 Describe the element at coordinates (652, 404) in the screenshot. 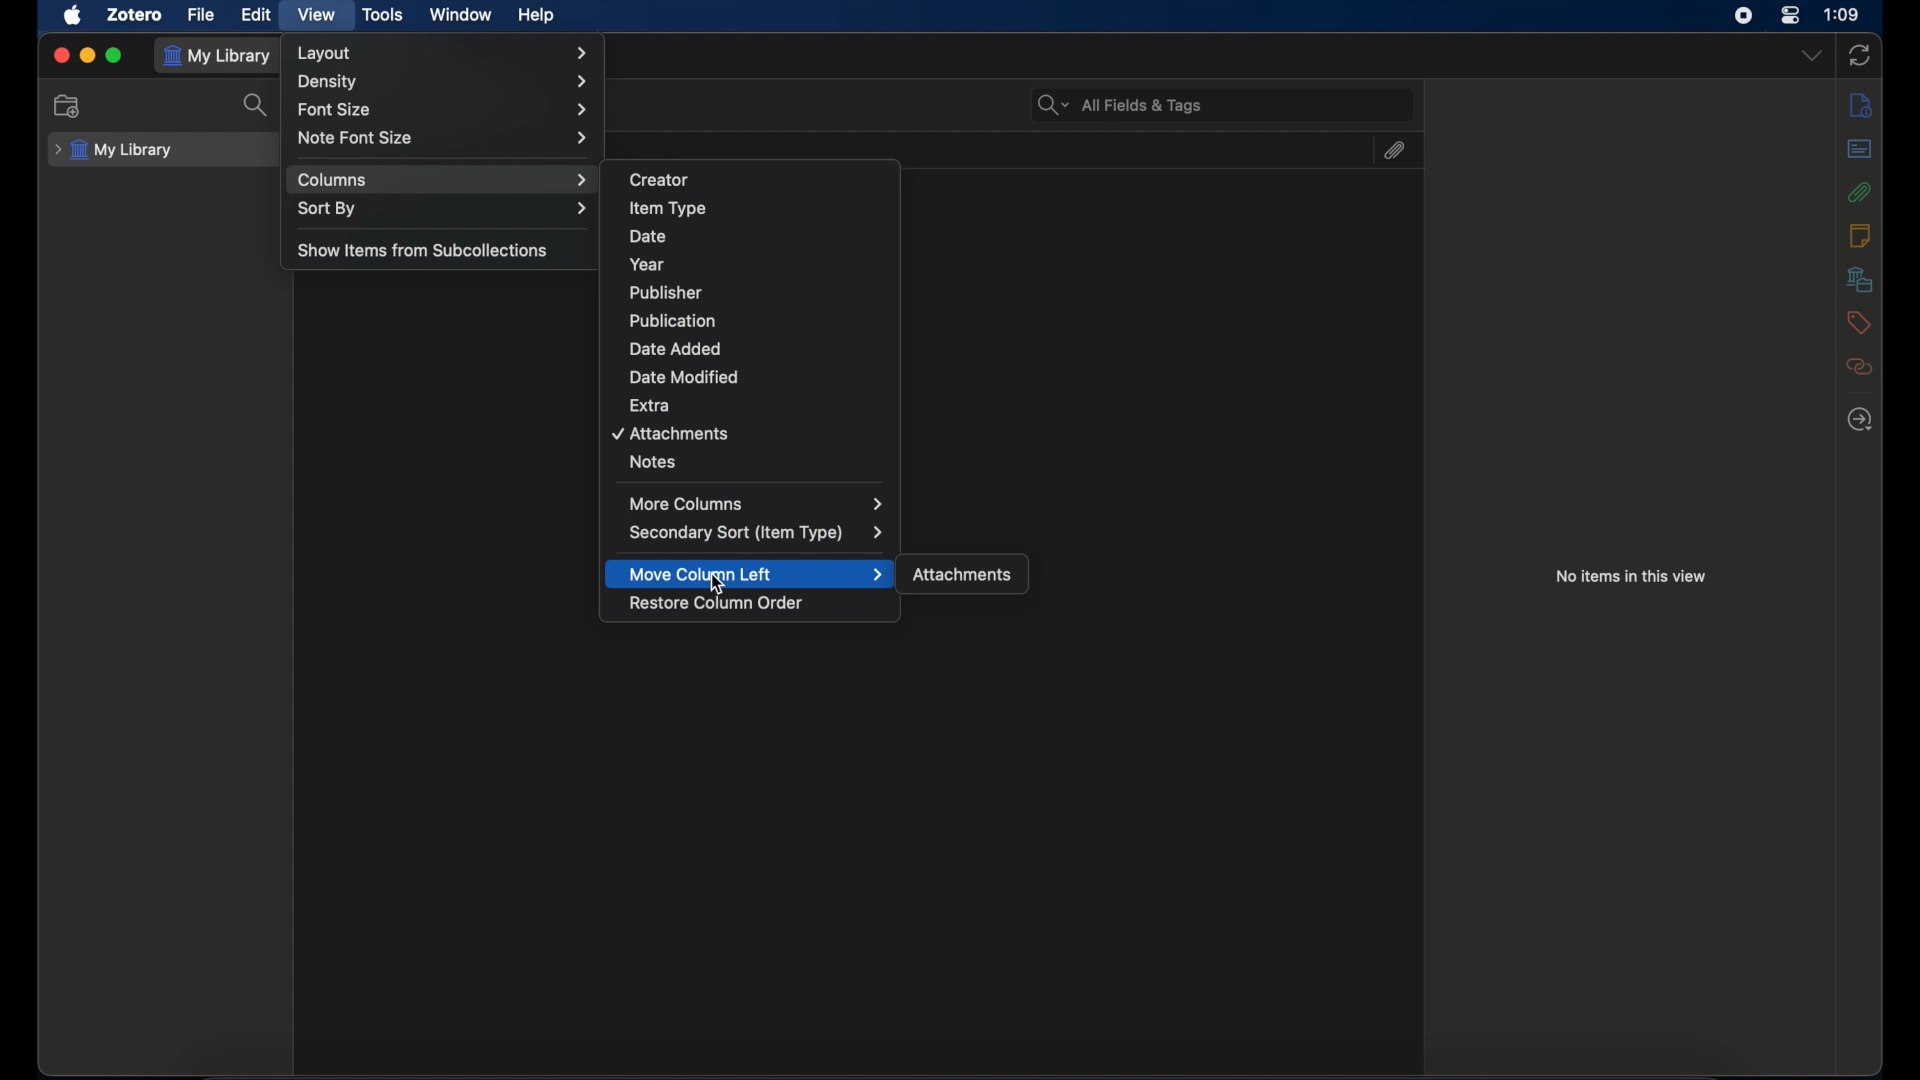

I see `extra` at that location.